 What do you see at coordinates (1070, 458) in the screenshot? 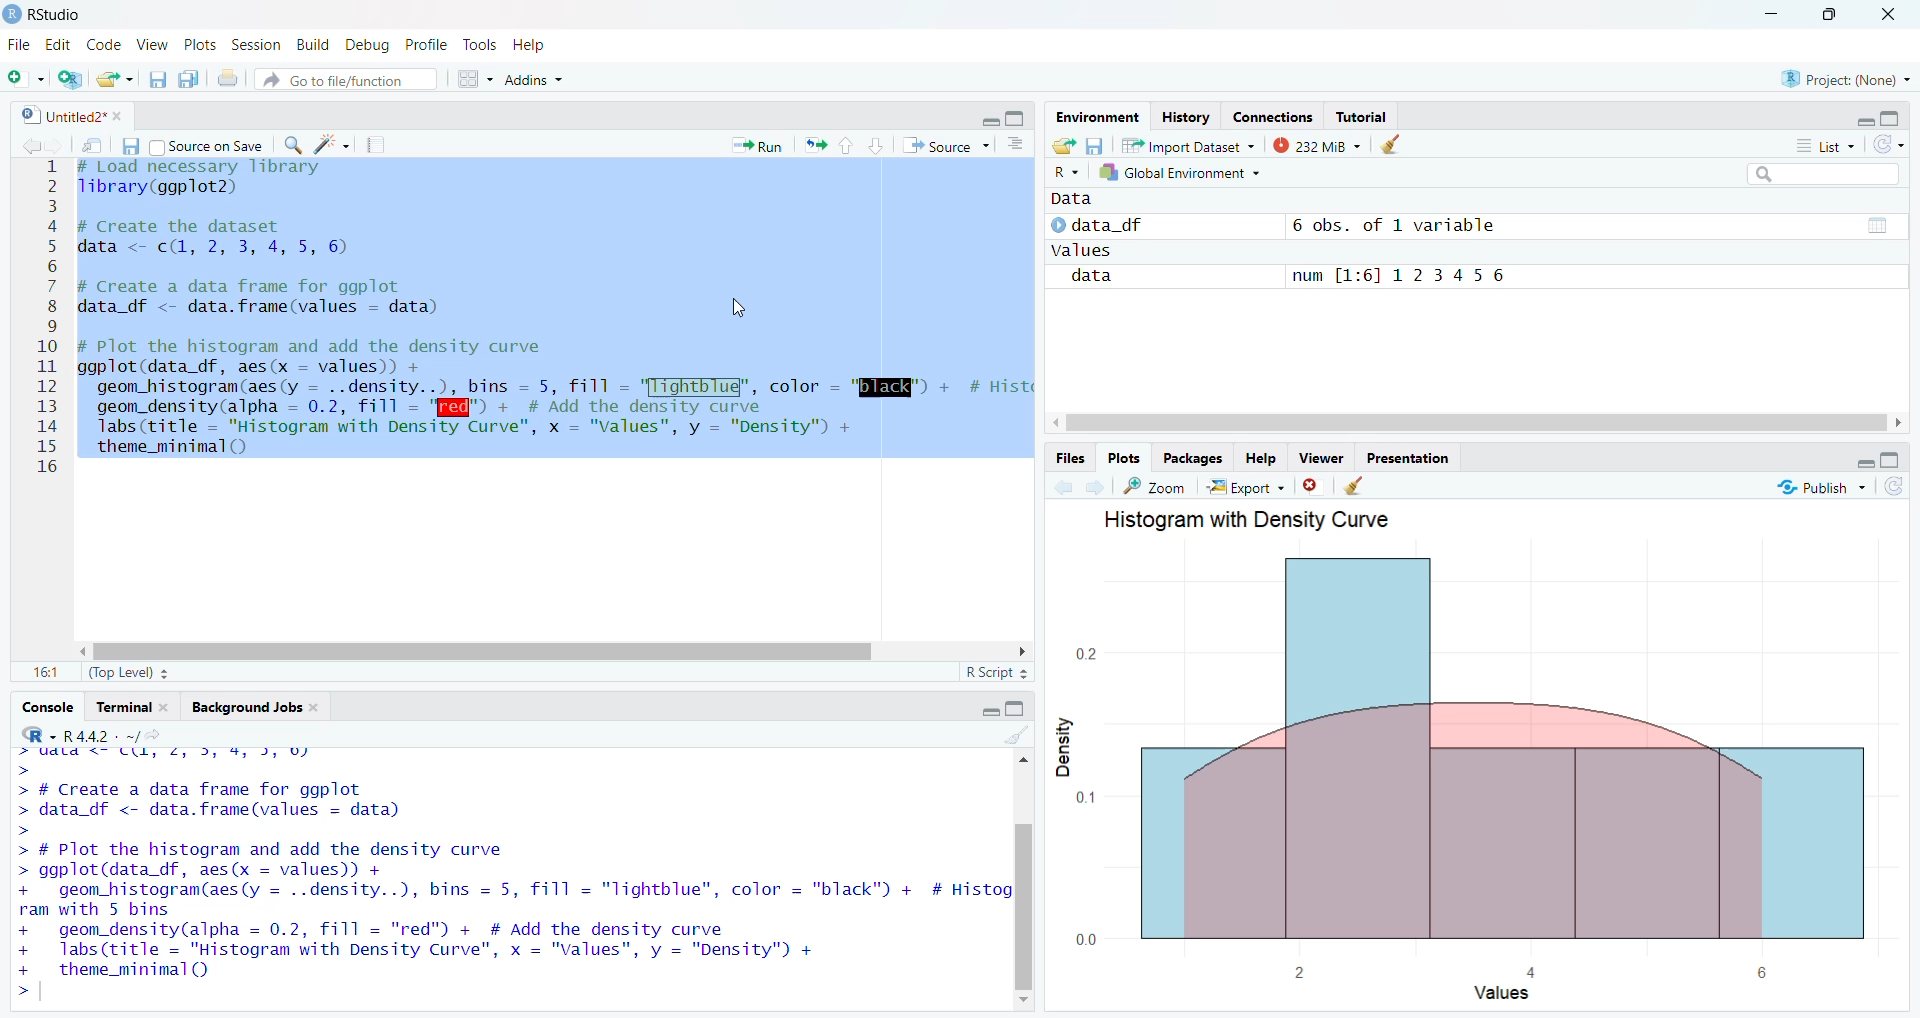
I see `Files` at bounding box center [1070, 458].